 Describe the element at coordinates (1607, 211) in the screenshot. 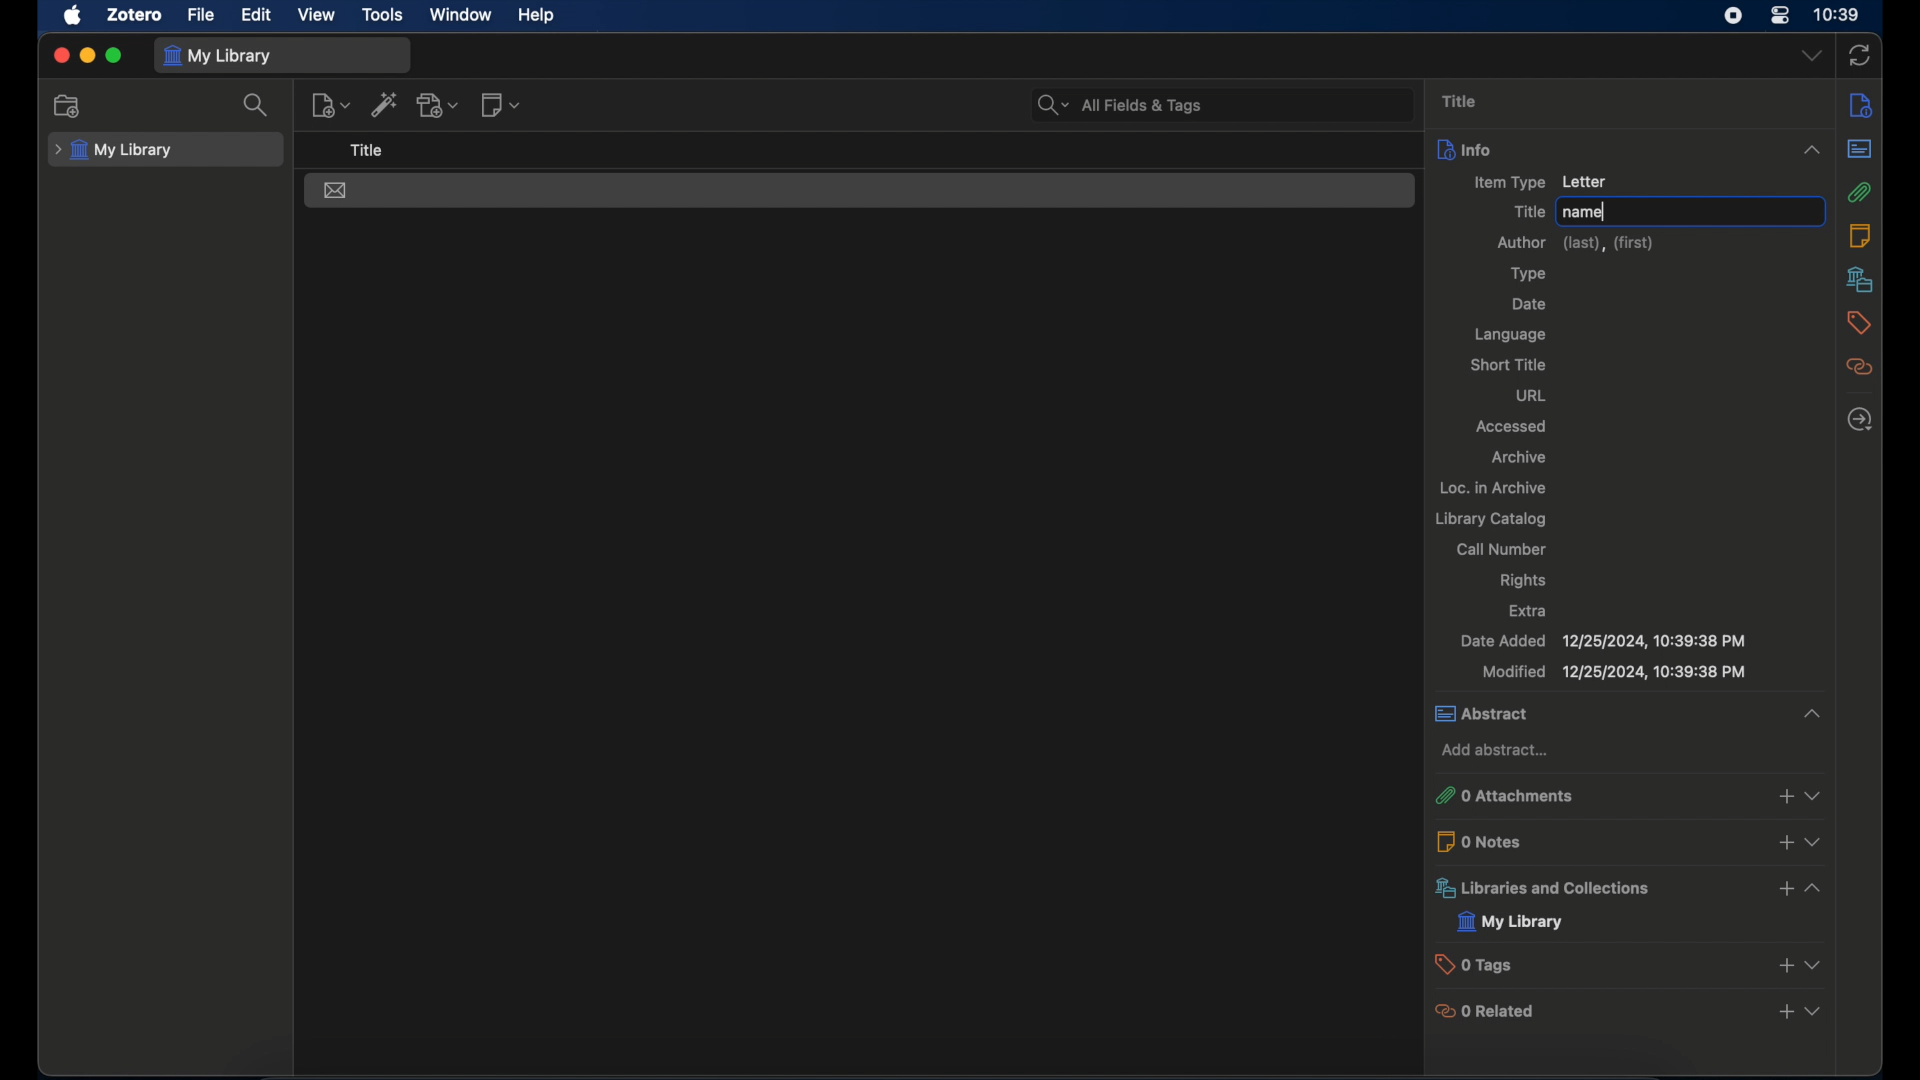

I see `cursor` at that location.